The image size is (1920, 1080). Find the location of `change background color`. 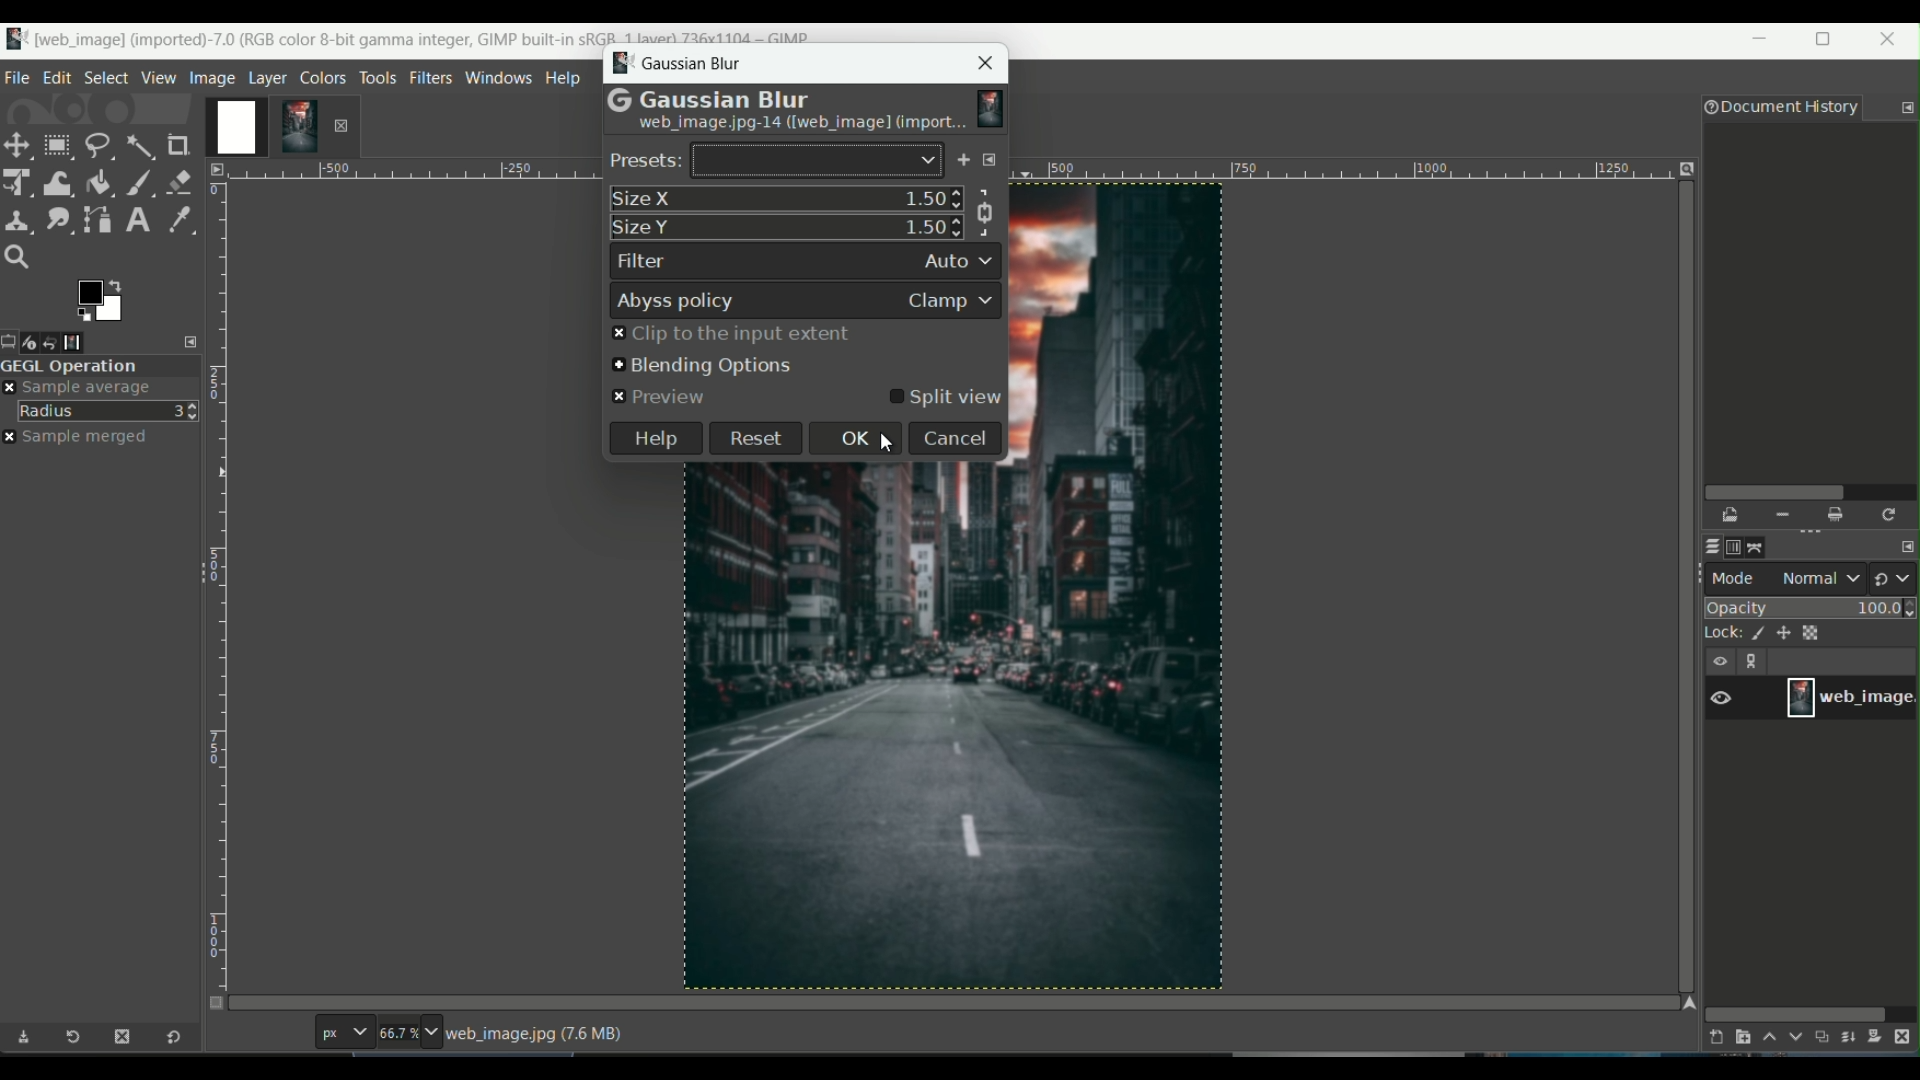

change background color is located at coordinates (99, 299).